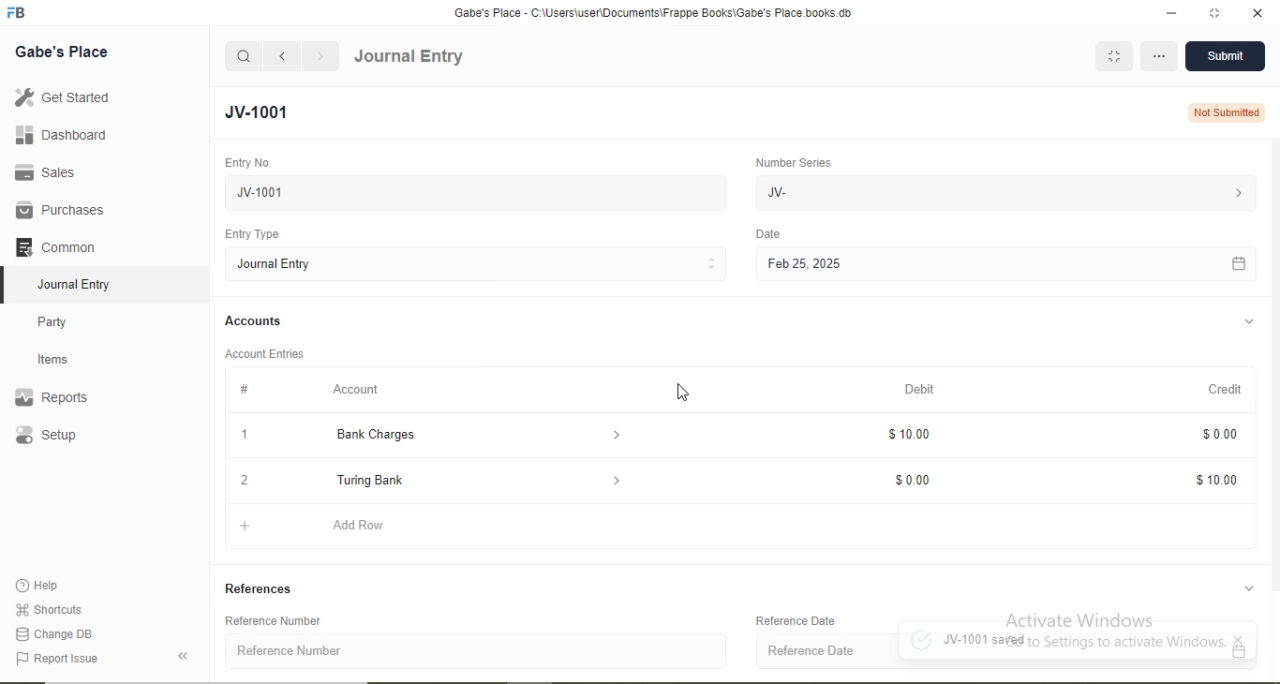 The height and width of the screenshot is (684, 1280). What do you see at coordinates (769, 234) in the screenshot?
I see `Date` at bounding box center [769, 234].